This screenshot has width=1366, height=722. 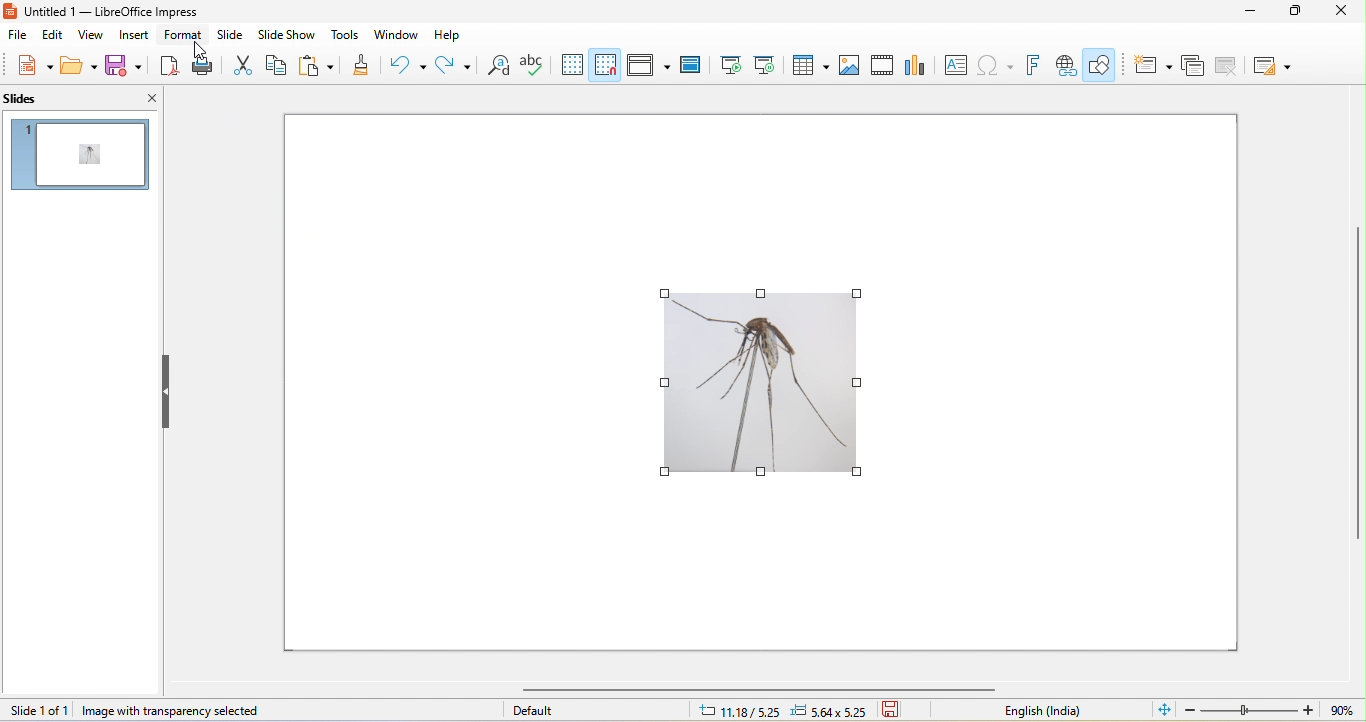 I want to click on start from current, so click(x=765, y=64).